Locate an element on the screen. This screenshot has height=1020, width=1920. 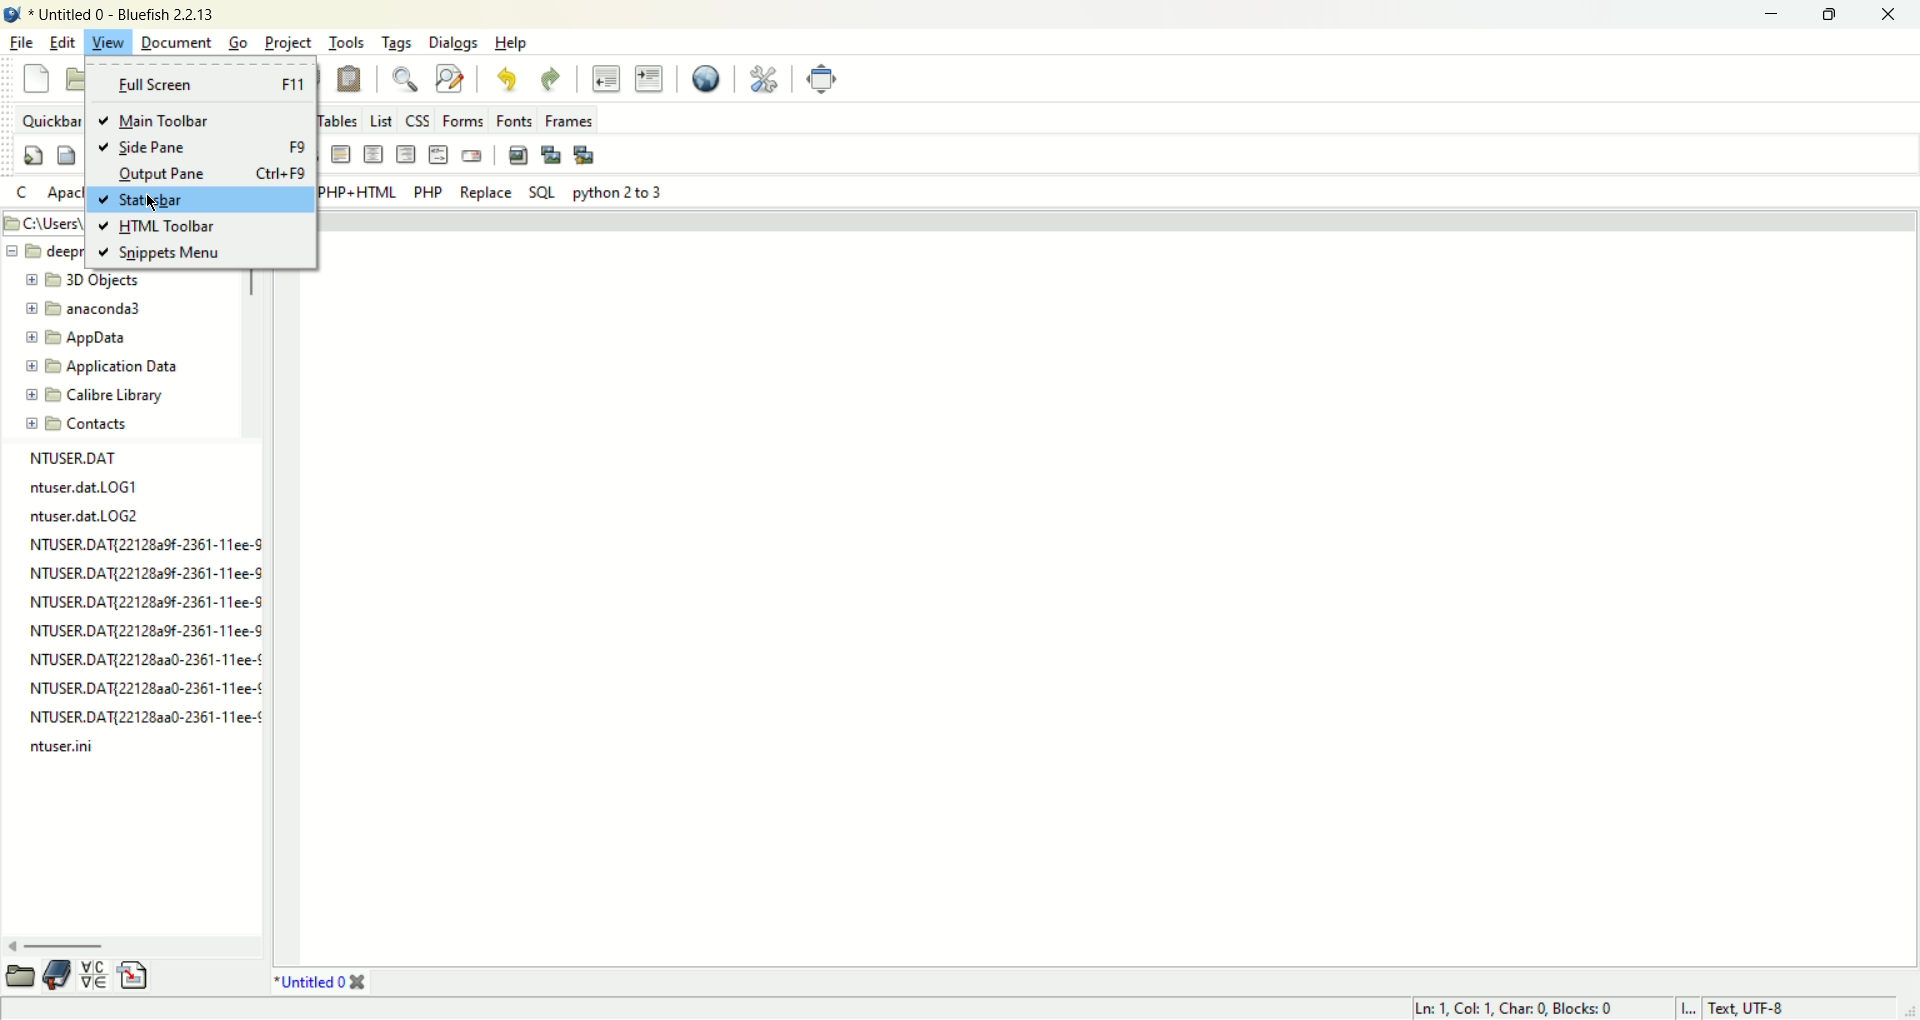
NTUSER DAT(22128a9f-2361-11ee-§ is located at coordinates (143, 546).